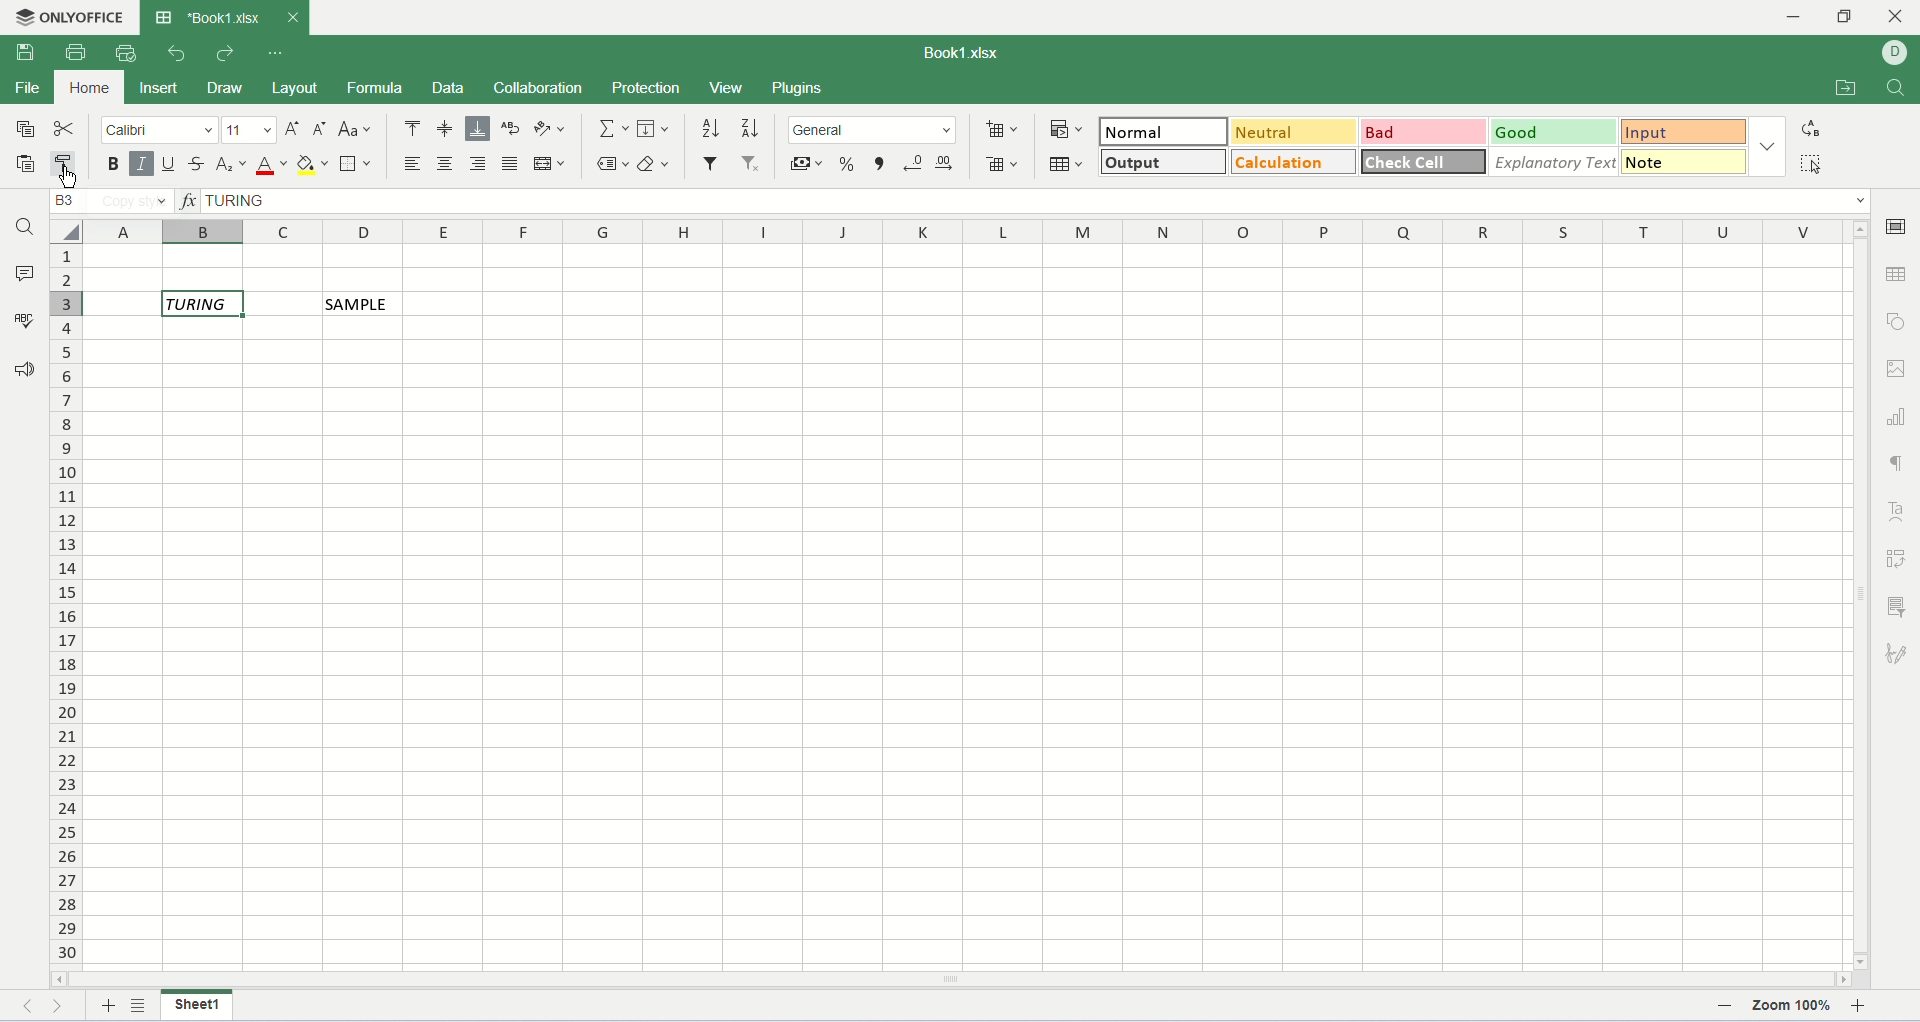 The height and width of the screenshot is (1022, 1920). Describe the element at coordinates (312, 166) in the screenshot. I see `background color` at that location.